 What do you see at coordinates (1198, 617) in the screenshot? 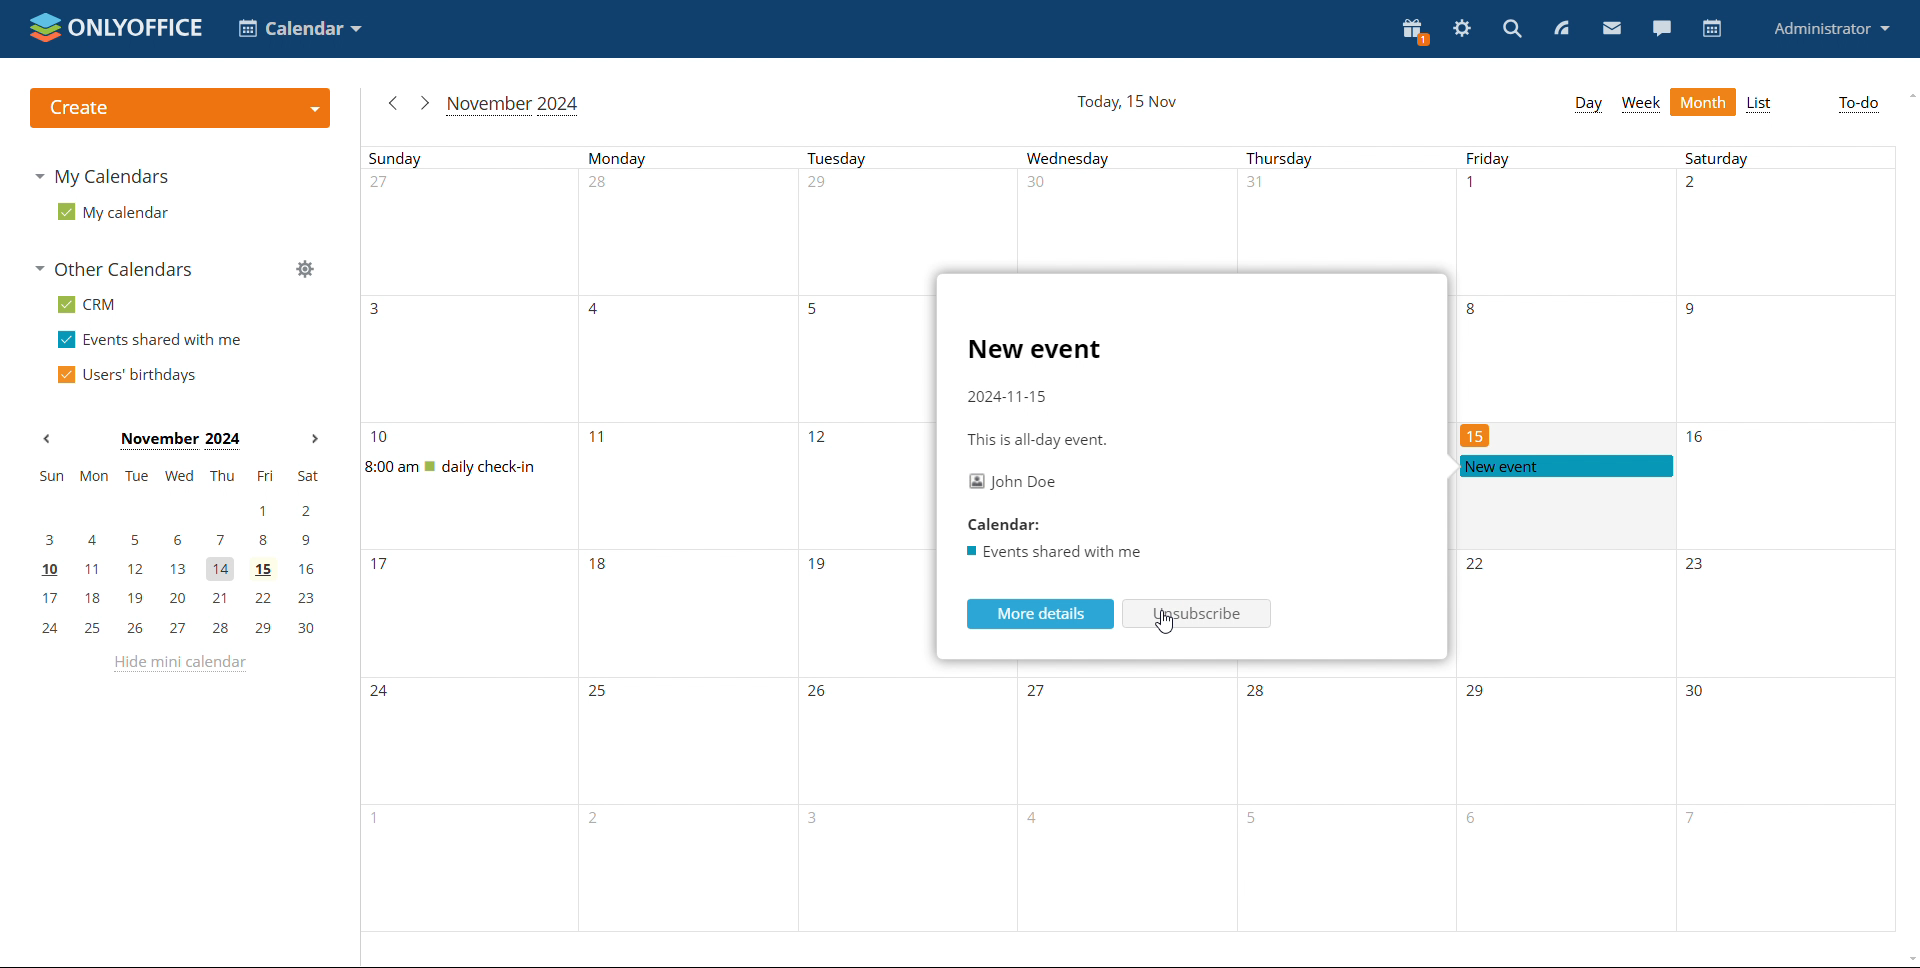
I see `unsubscribe` at bounding box center [1198, 617].